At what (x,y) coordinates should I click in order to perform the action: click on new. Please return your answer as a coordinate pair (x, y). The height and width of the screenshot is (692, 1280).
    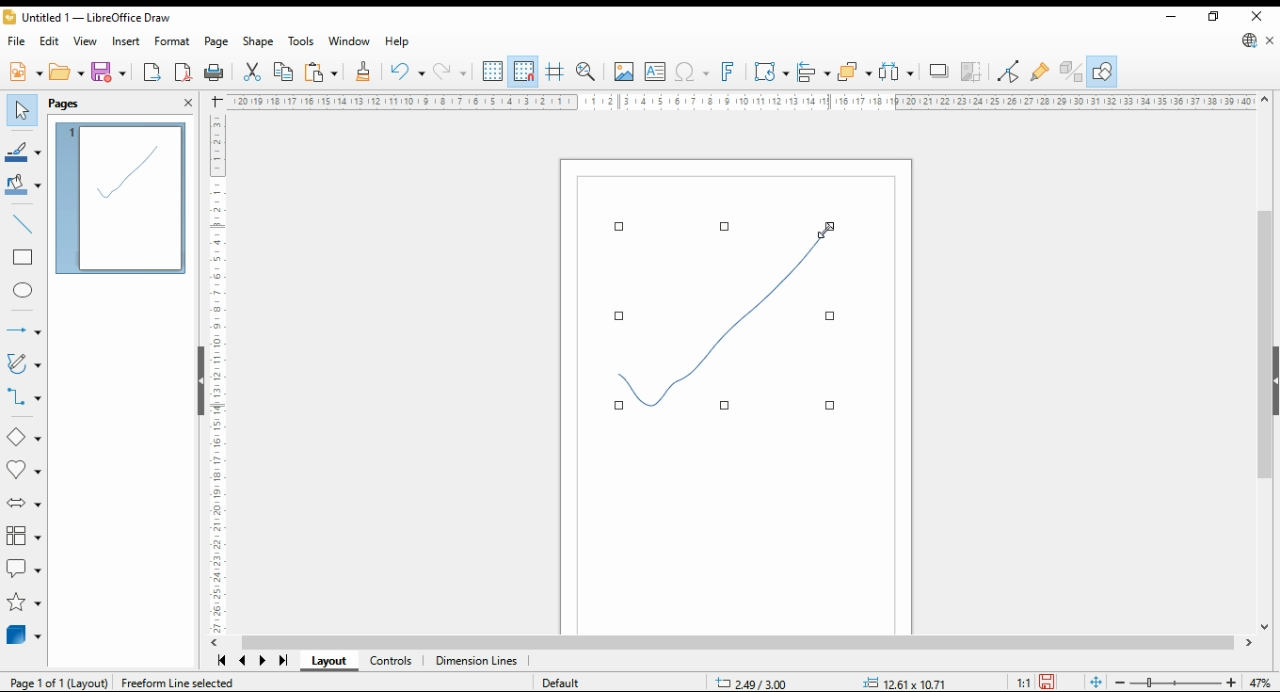
    Looking at the image, I should click on (24, 74).